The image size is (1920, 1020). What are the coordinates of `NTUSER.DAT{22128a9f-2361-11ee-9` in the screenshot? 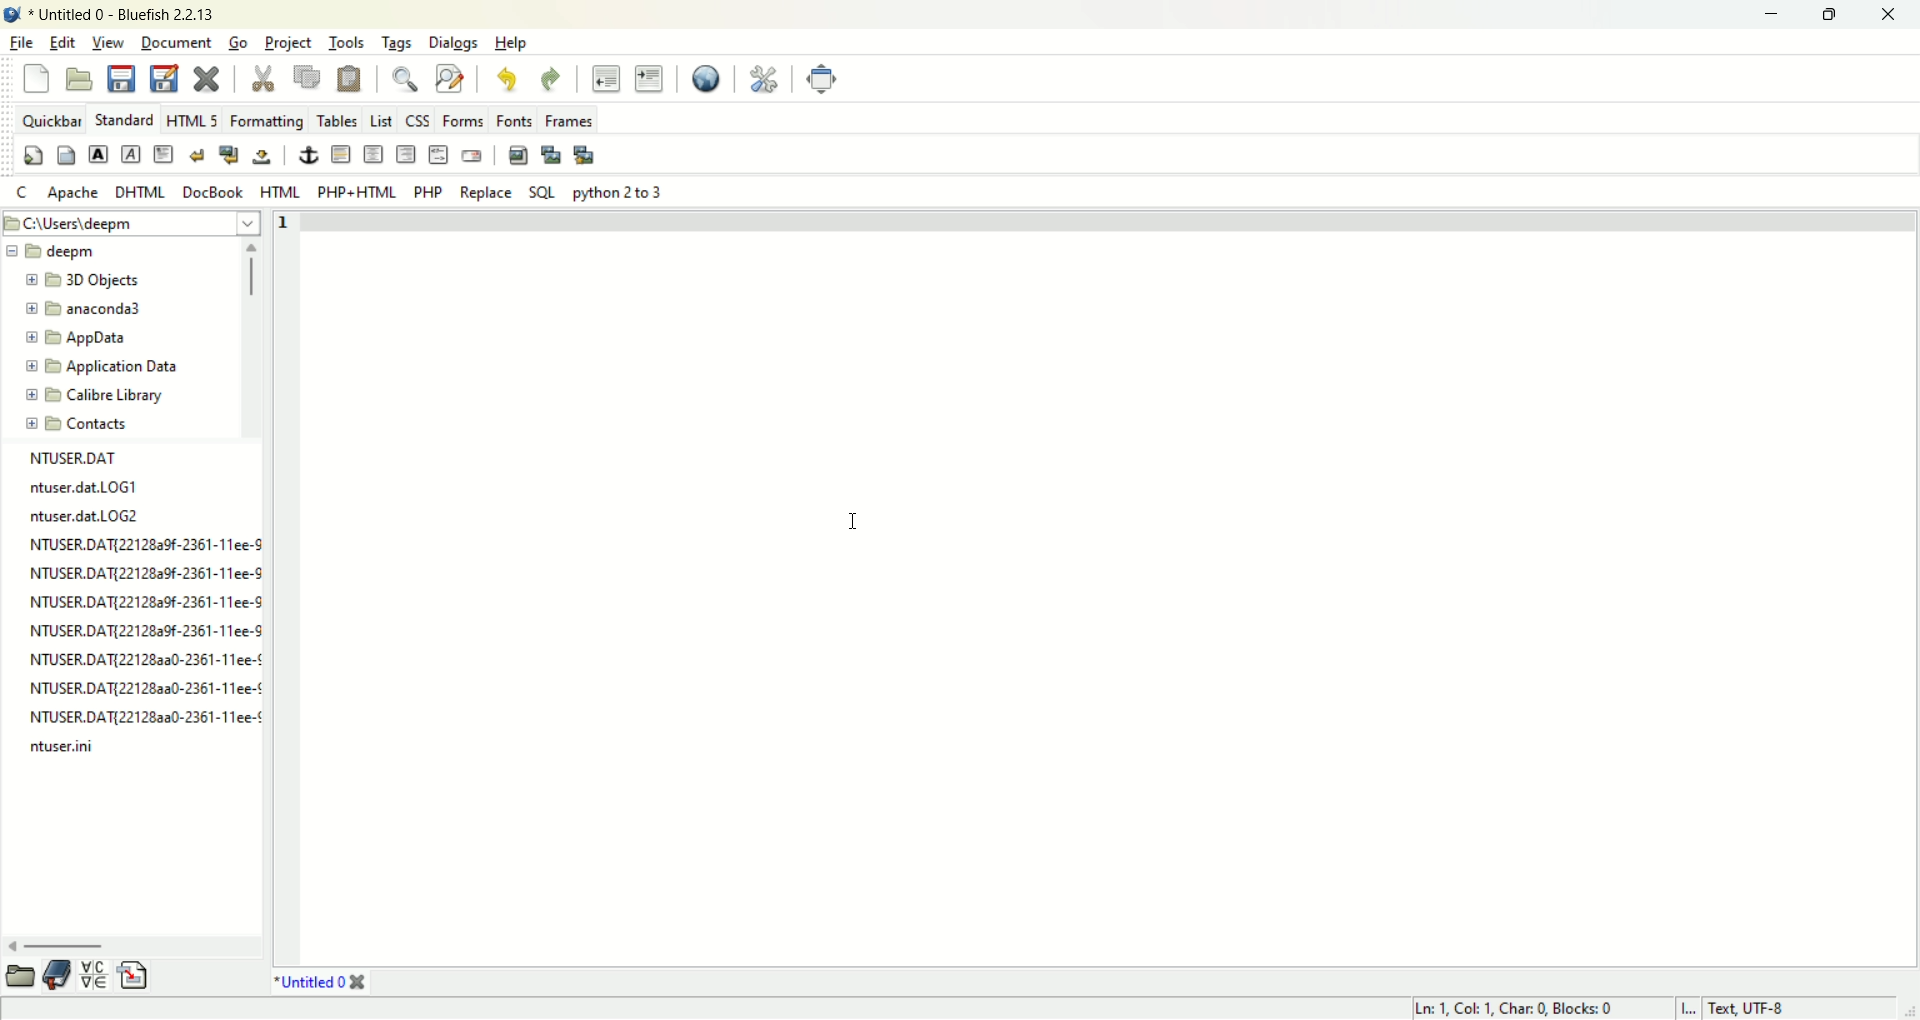 It's located at (137, 542).